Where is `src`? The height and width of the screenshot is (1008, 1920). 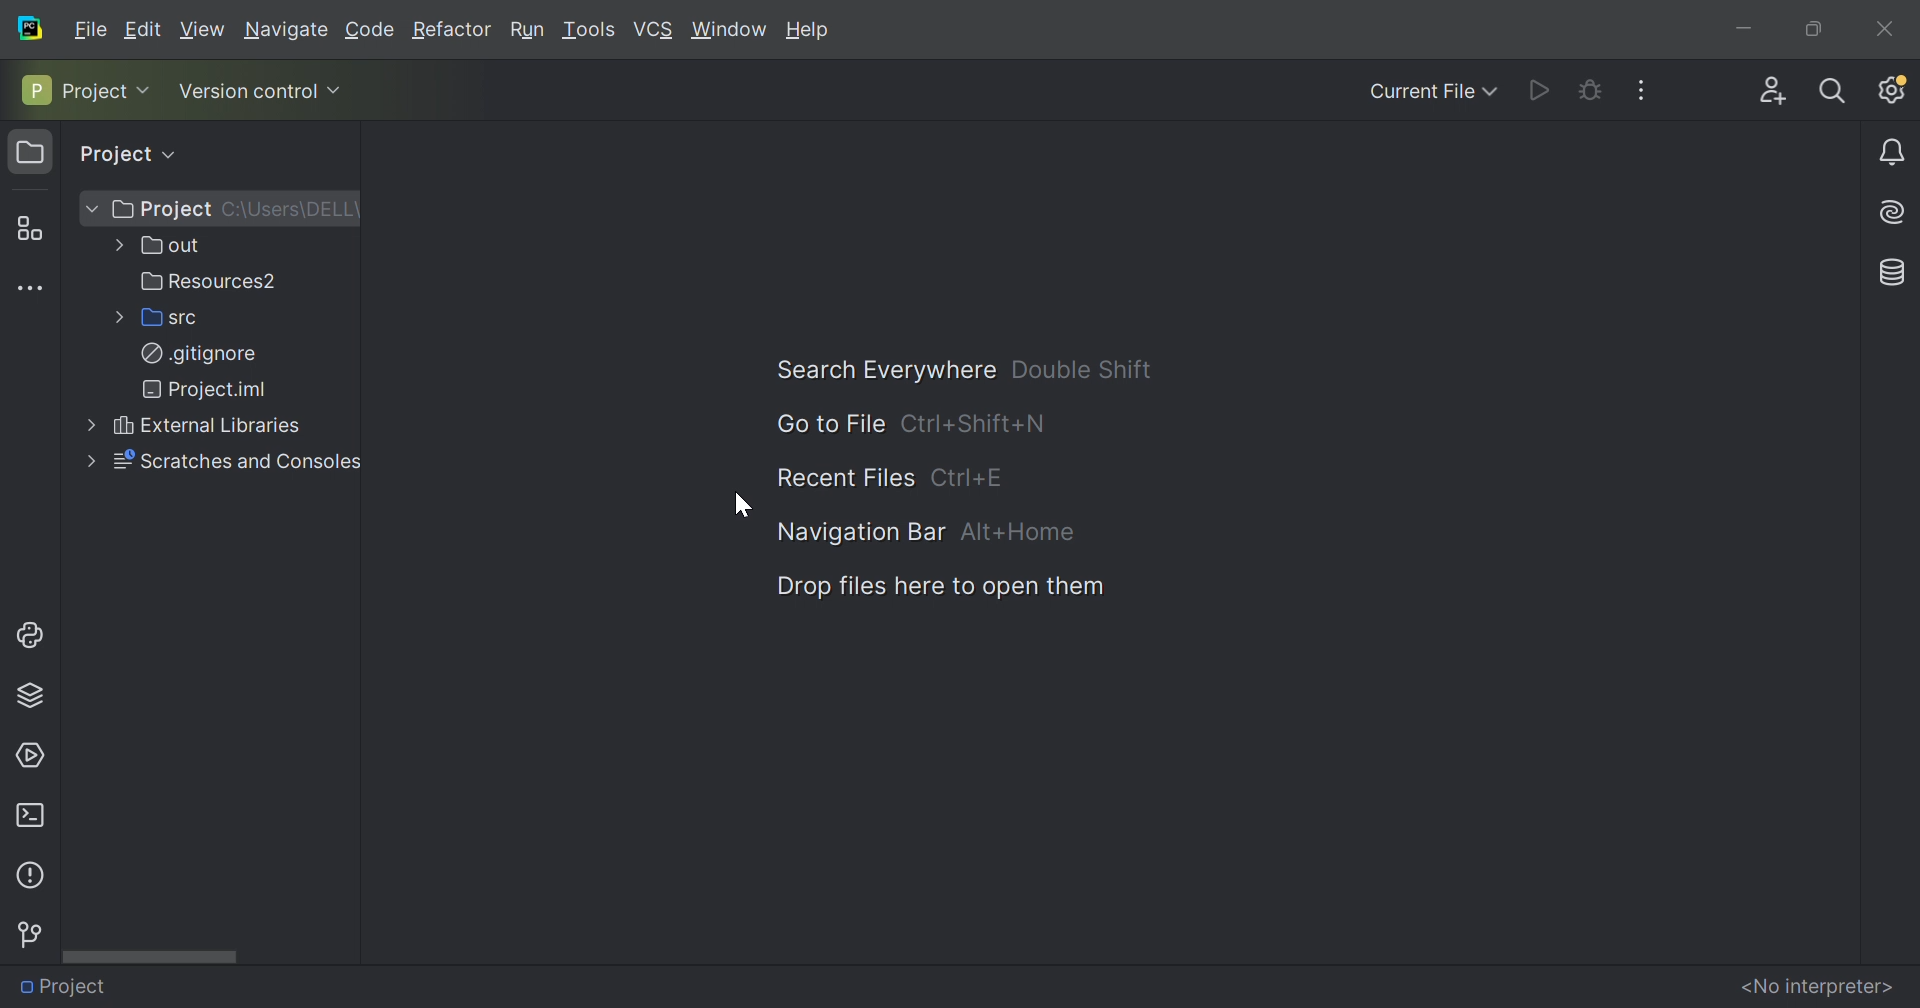 src is located at coordinates (165, 318).